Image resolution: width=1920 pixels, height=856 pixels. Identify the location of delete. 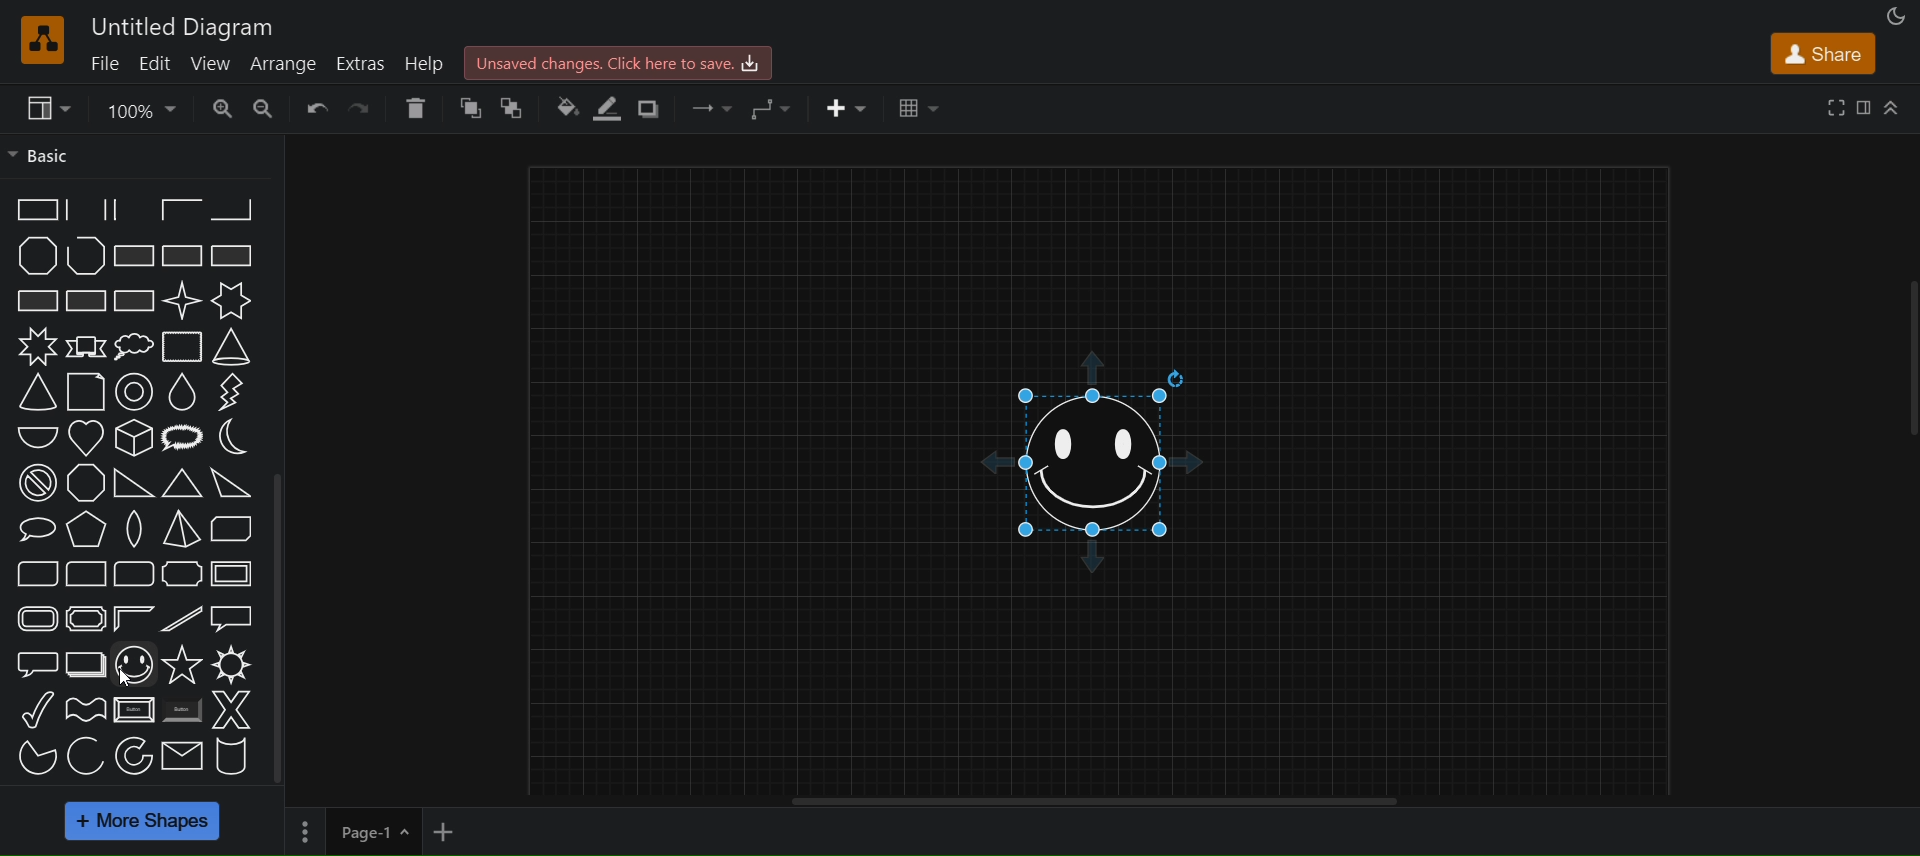
(411, 105).